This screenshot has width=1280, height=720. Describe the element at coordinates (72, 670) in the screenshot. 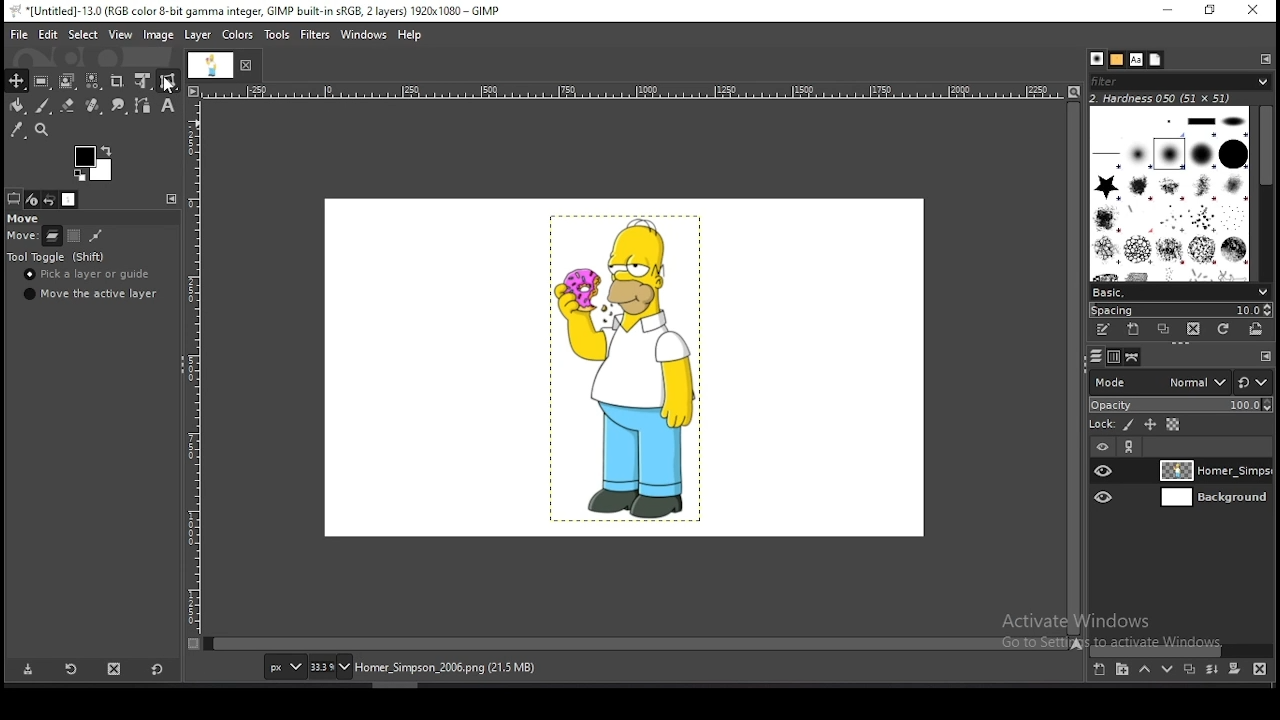

I see `restore tool preset` at that location.